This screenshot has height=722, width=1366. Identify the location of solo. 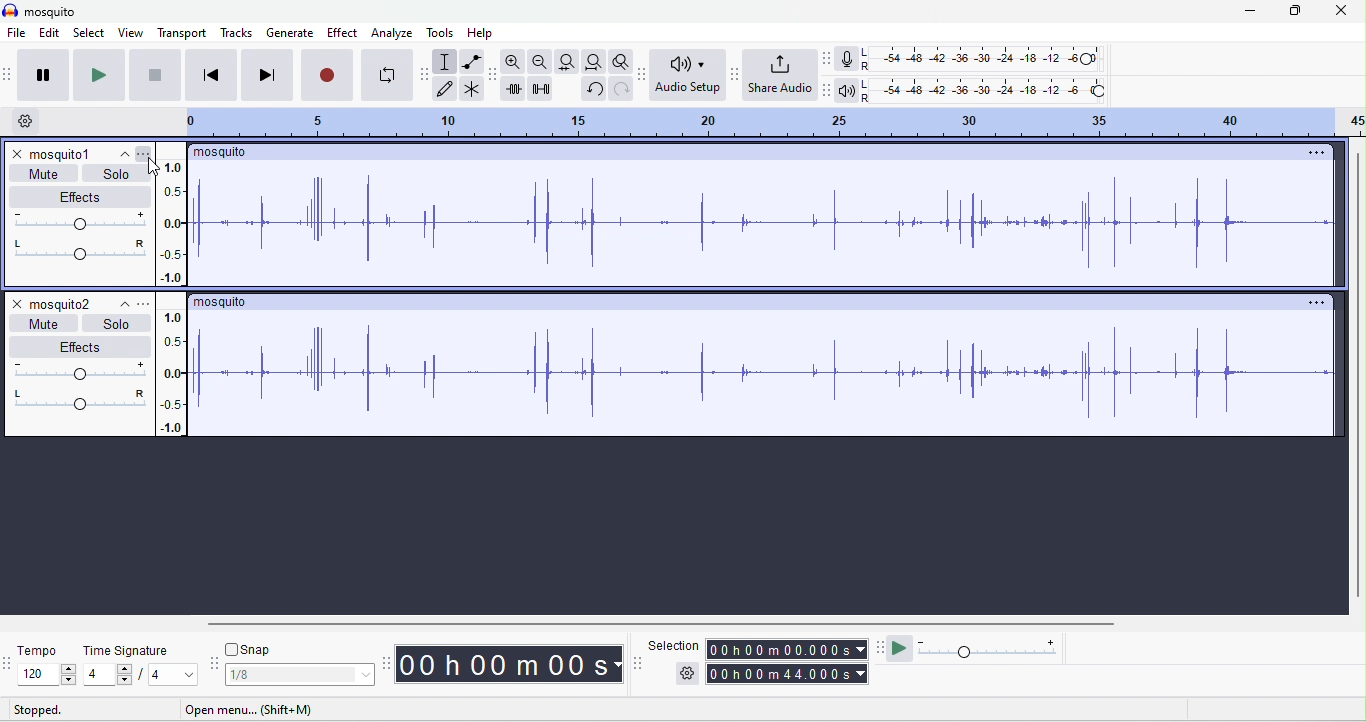
(115, 325).